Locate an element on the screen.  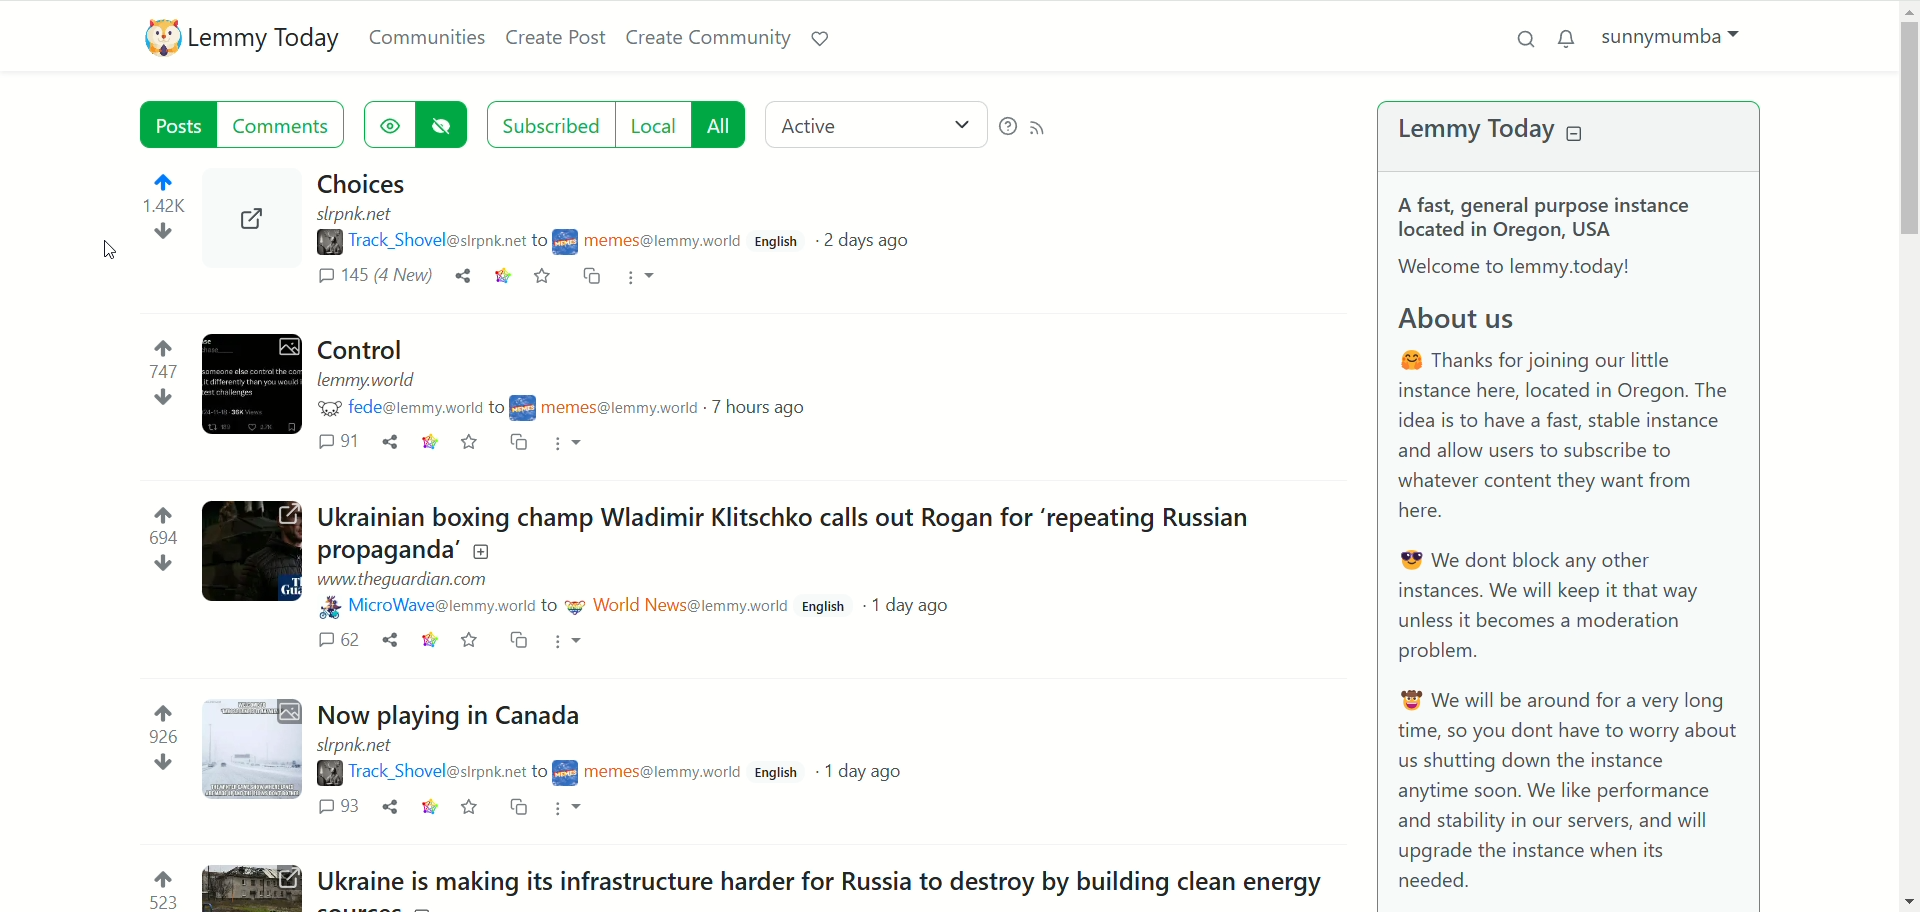
926 is located at coordinates (161, 736).